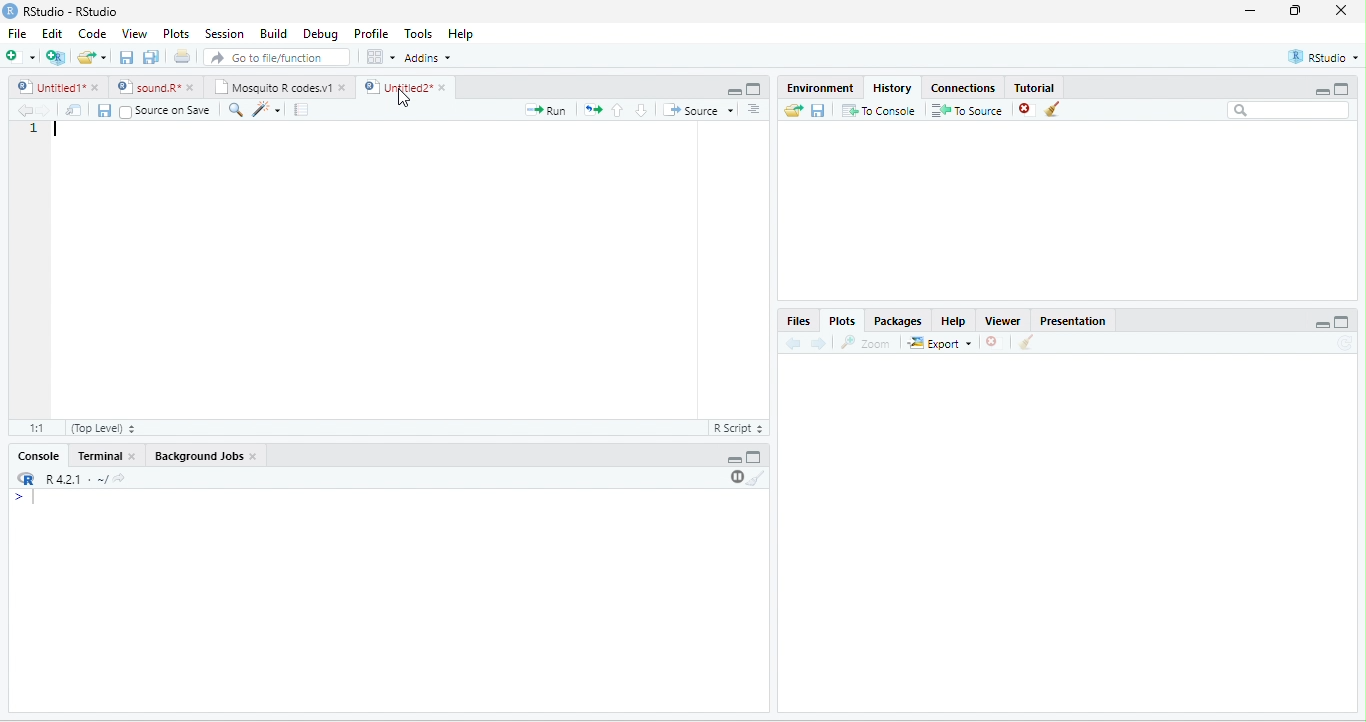 This screenshot has height=722, width=1366. I want to click on View, so click(134, 34).